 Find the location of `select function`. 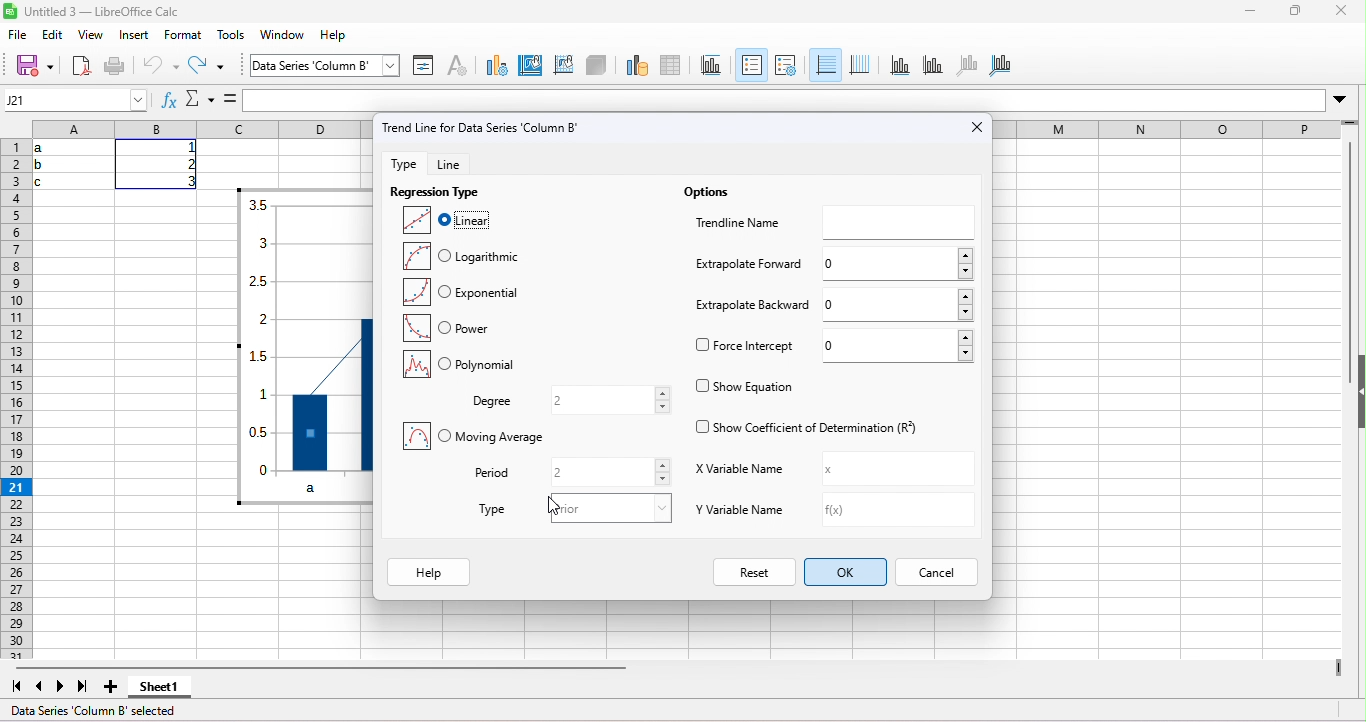

select function is located at coordinates (201, 99).